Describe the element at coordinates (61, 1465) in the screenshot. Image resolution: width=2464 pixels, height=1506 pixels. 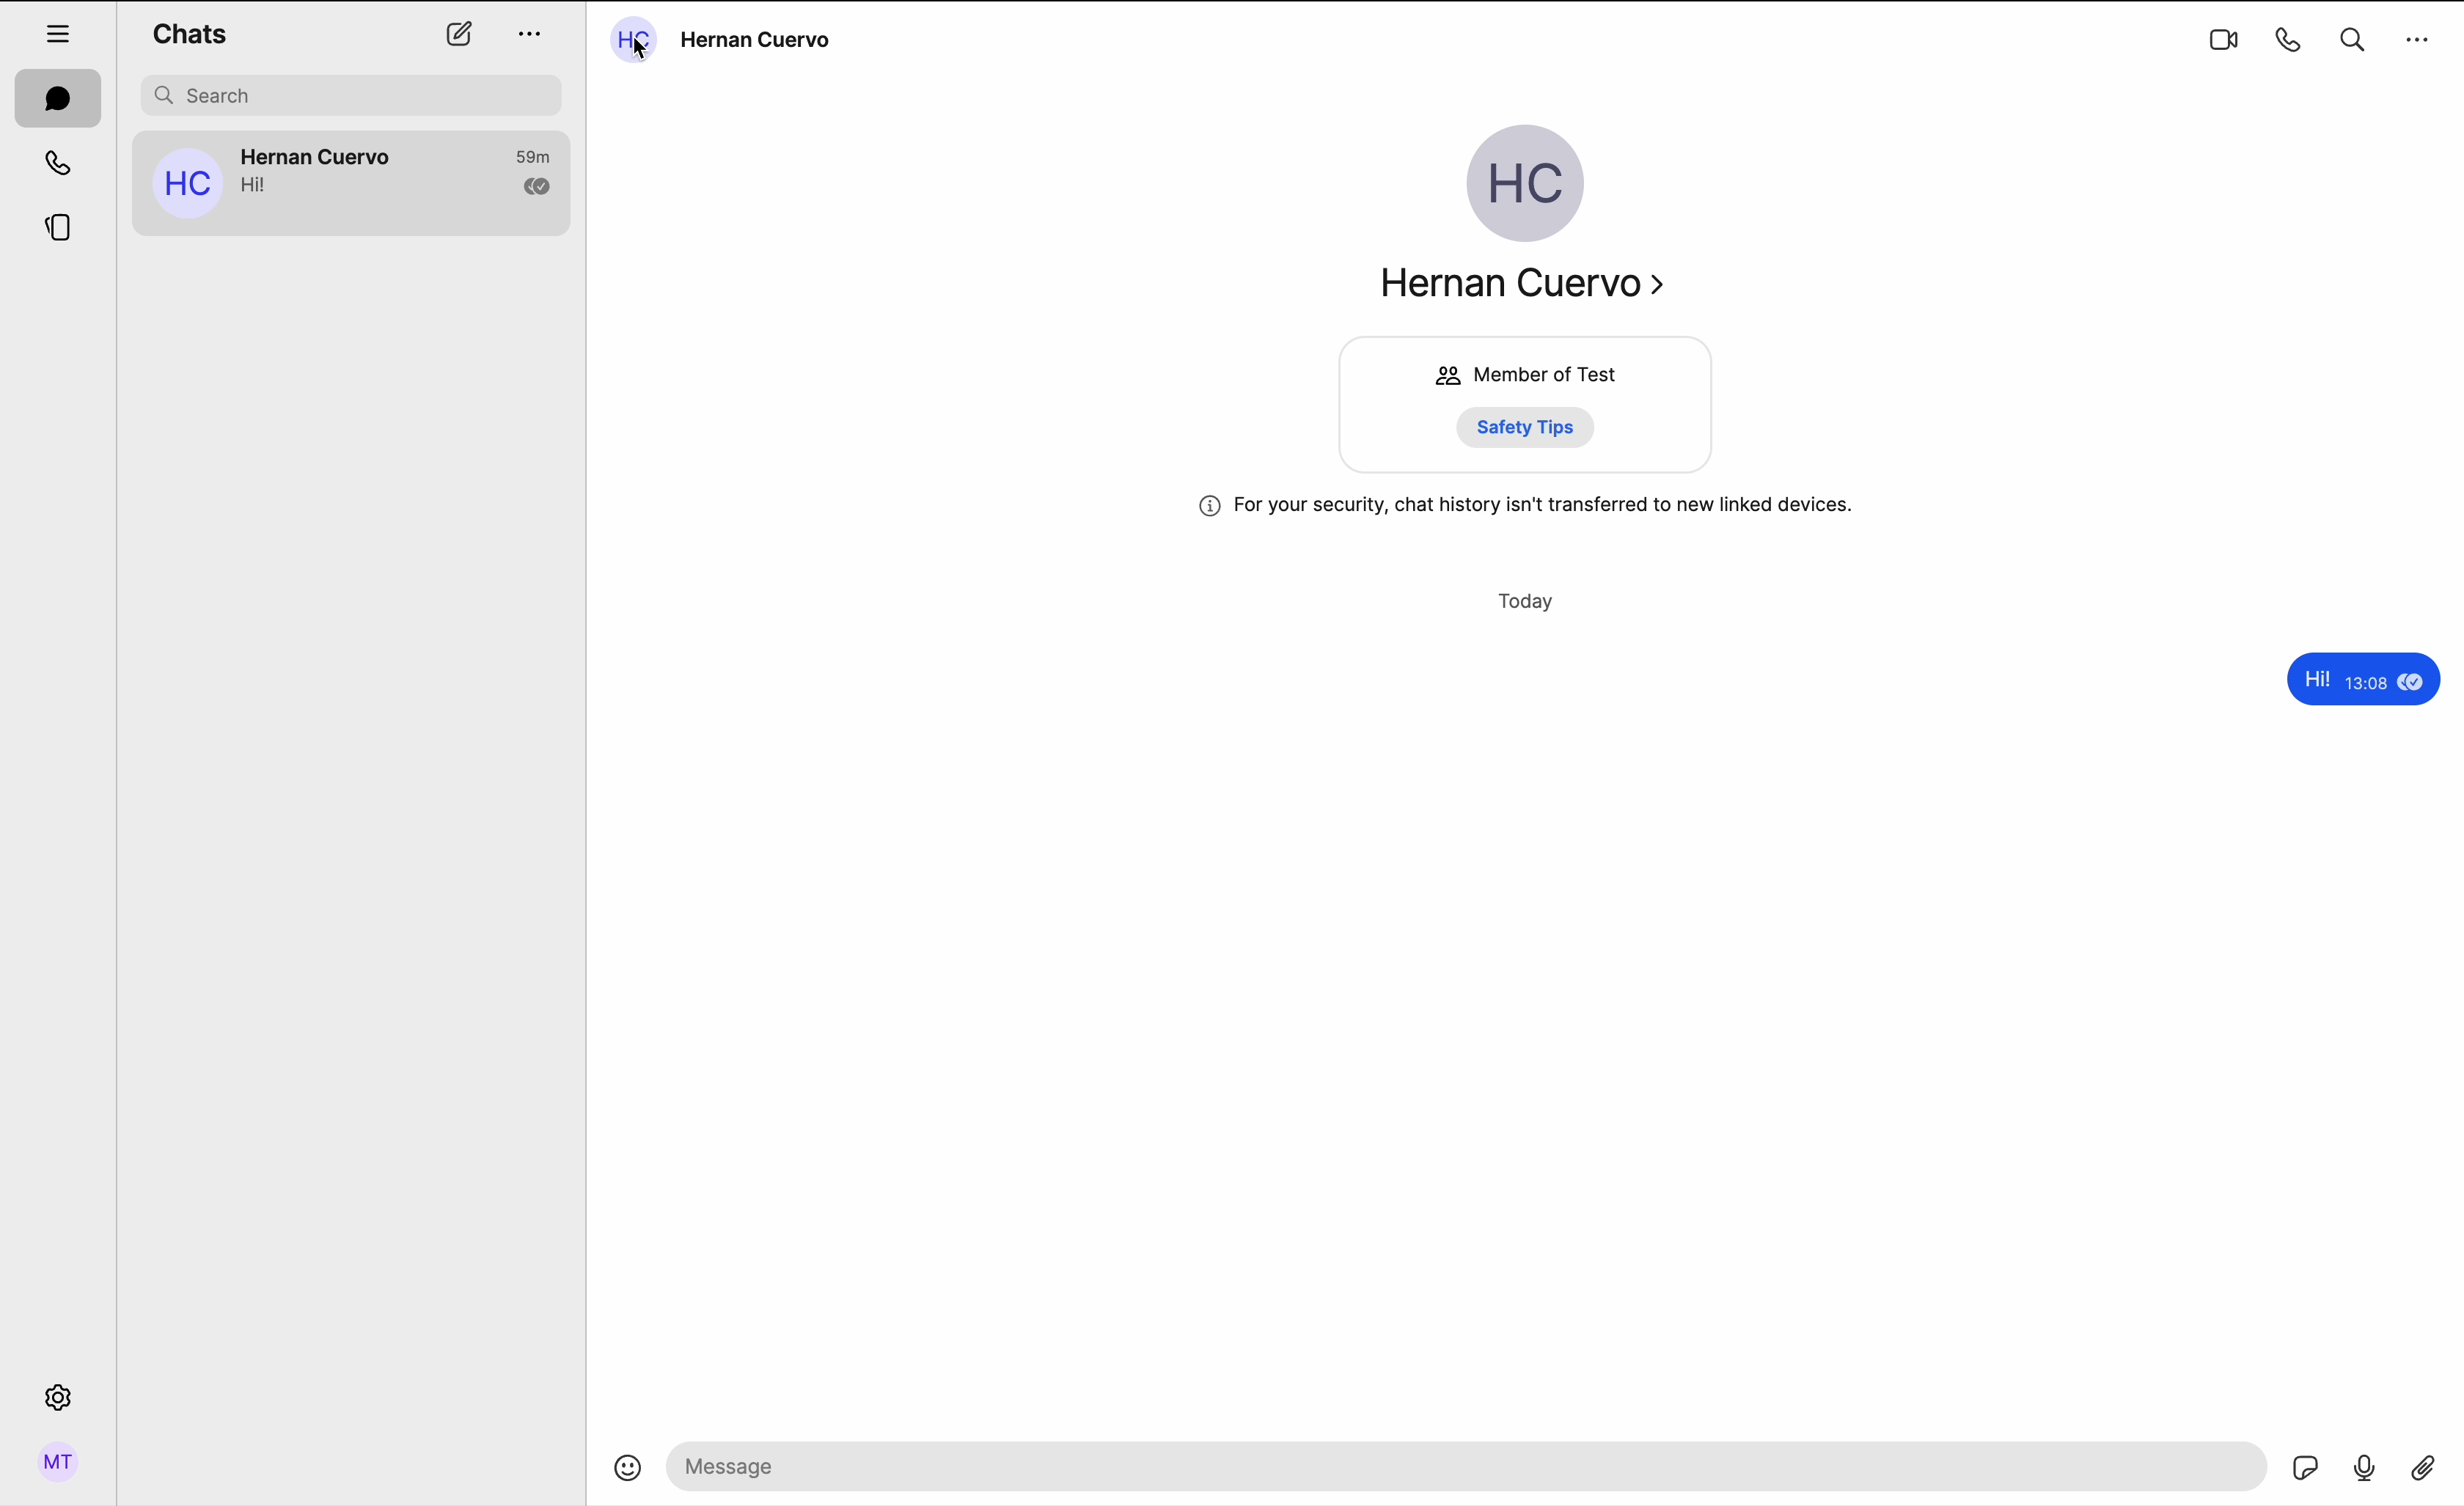
I see `profile` at that location.